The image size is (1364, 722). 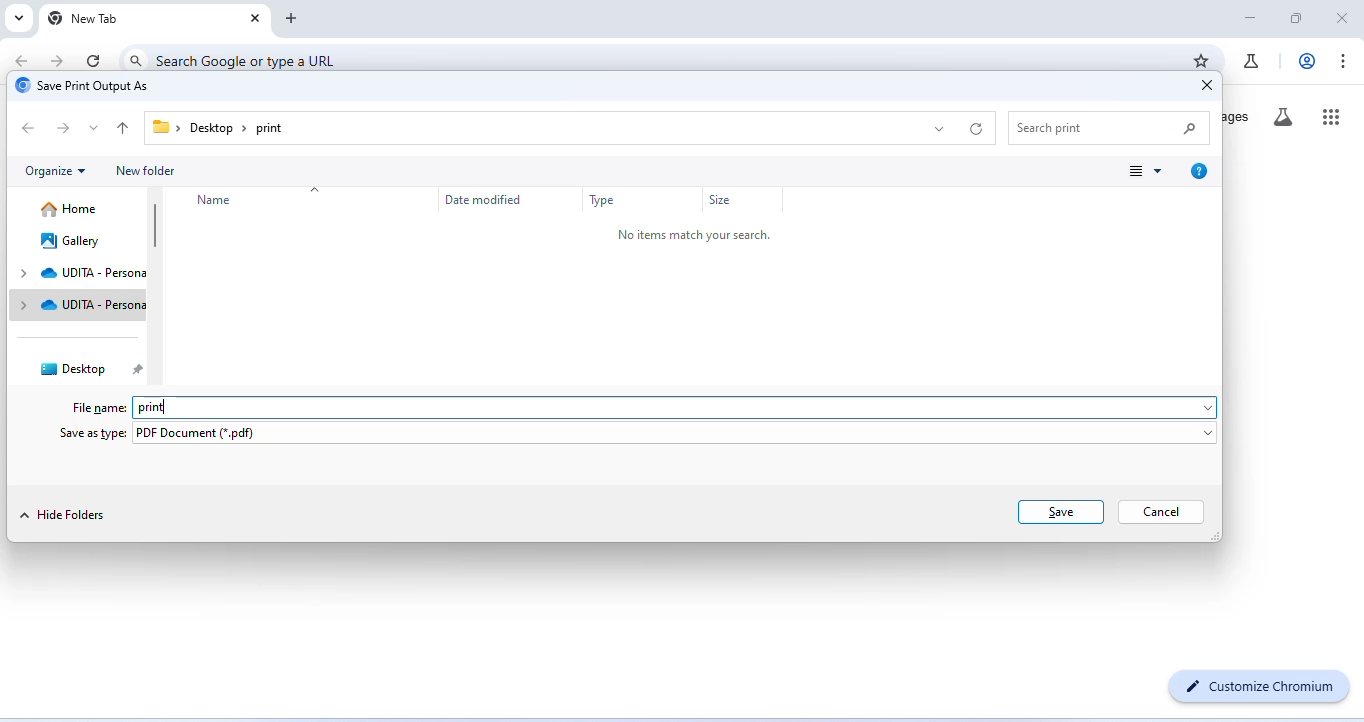 I want to click on vertical scroll bar, so click(x=155, y=226).